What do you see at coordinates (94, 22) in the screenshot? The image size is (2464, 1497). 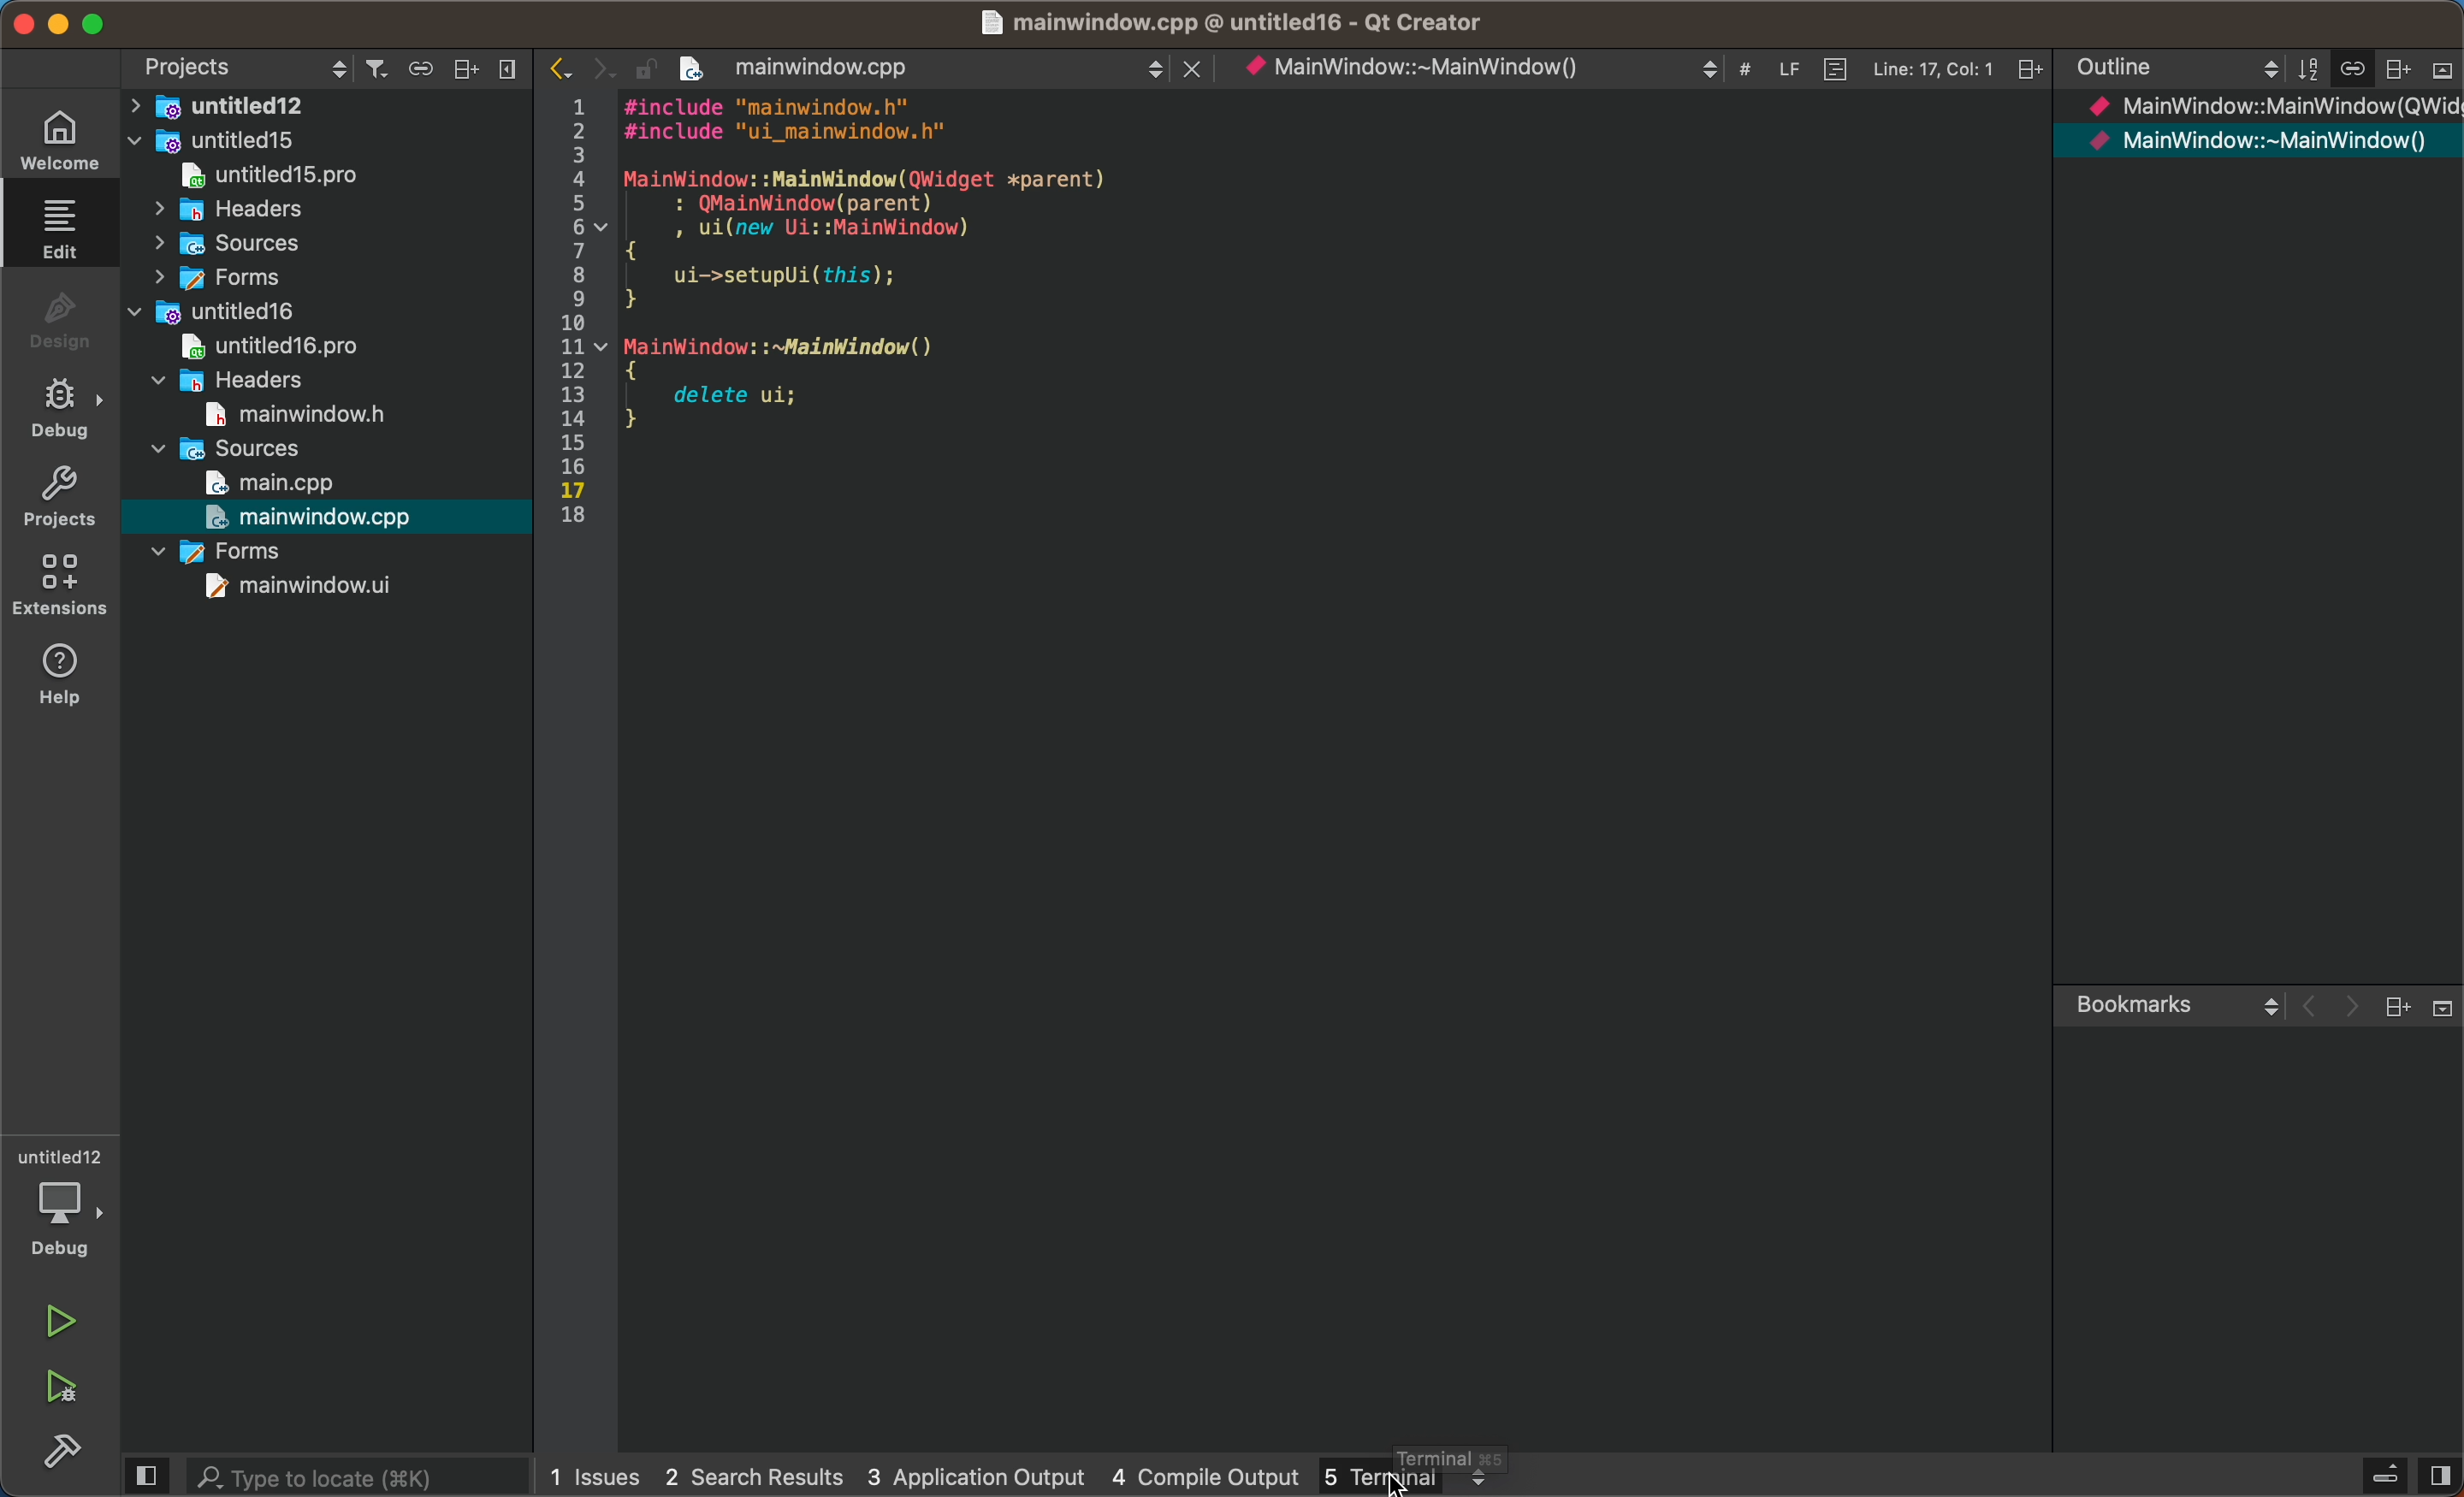 I see `minimize` at bounding box center [94, 22].